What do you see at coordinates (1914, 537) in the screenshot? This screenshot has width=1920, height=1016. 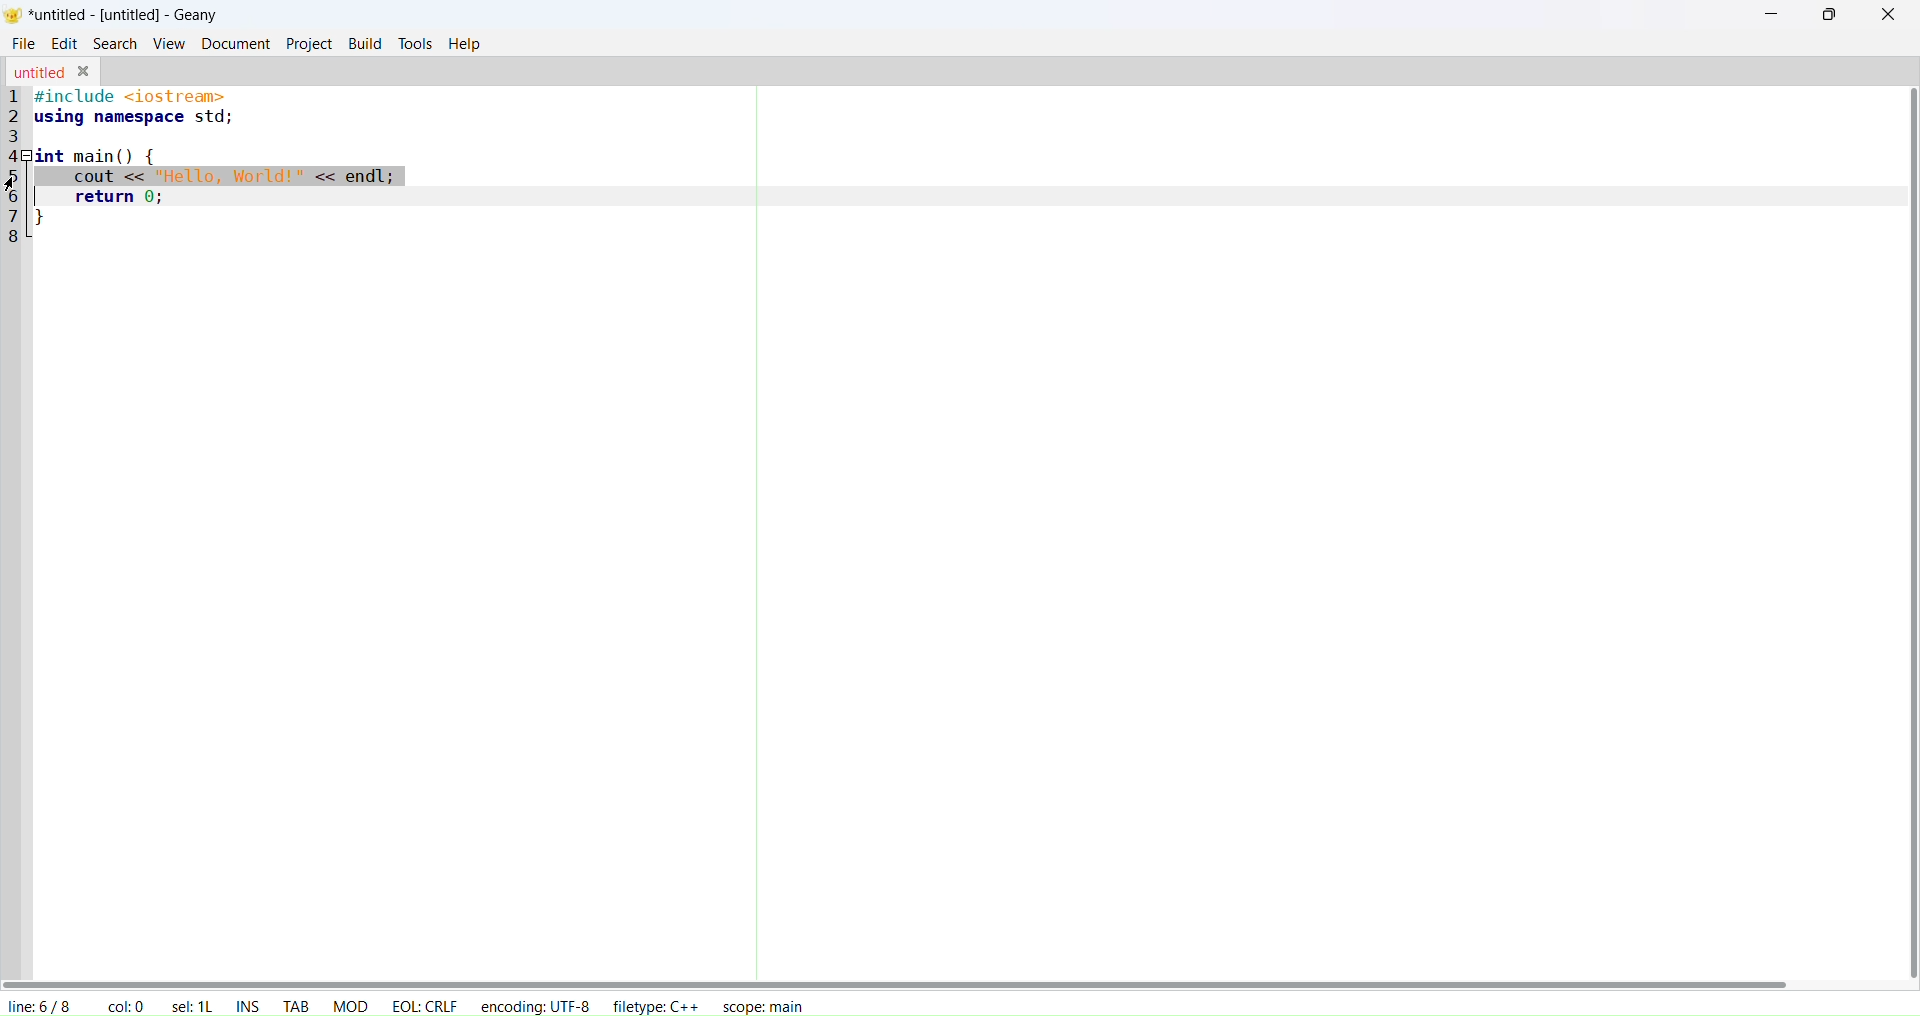 I see `vertical scroll bar` at bounding box center [1914, 537].